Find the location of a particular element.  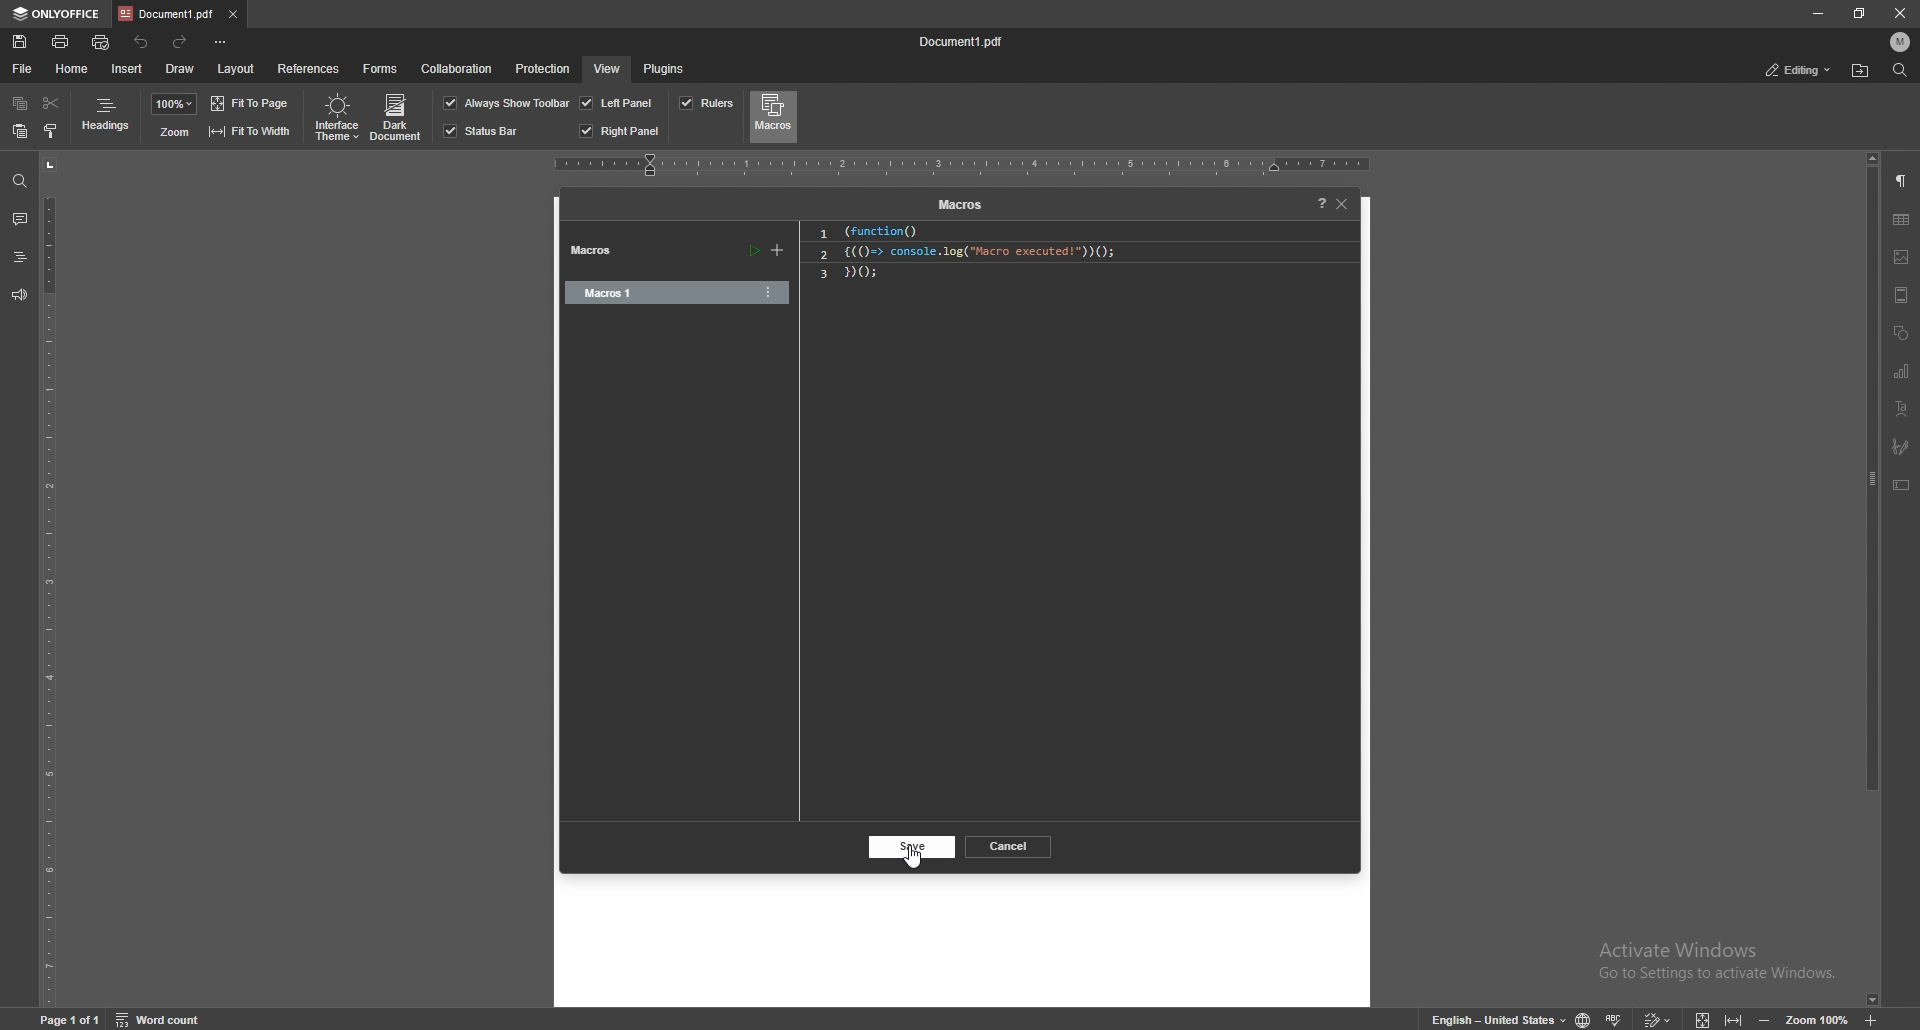

cut is located at coordinates (50, 103).